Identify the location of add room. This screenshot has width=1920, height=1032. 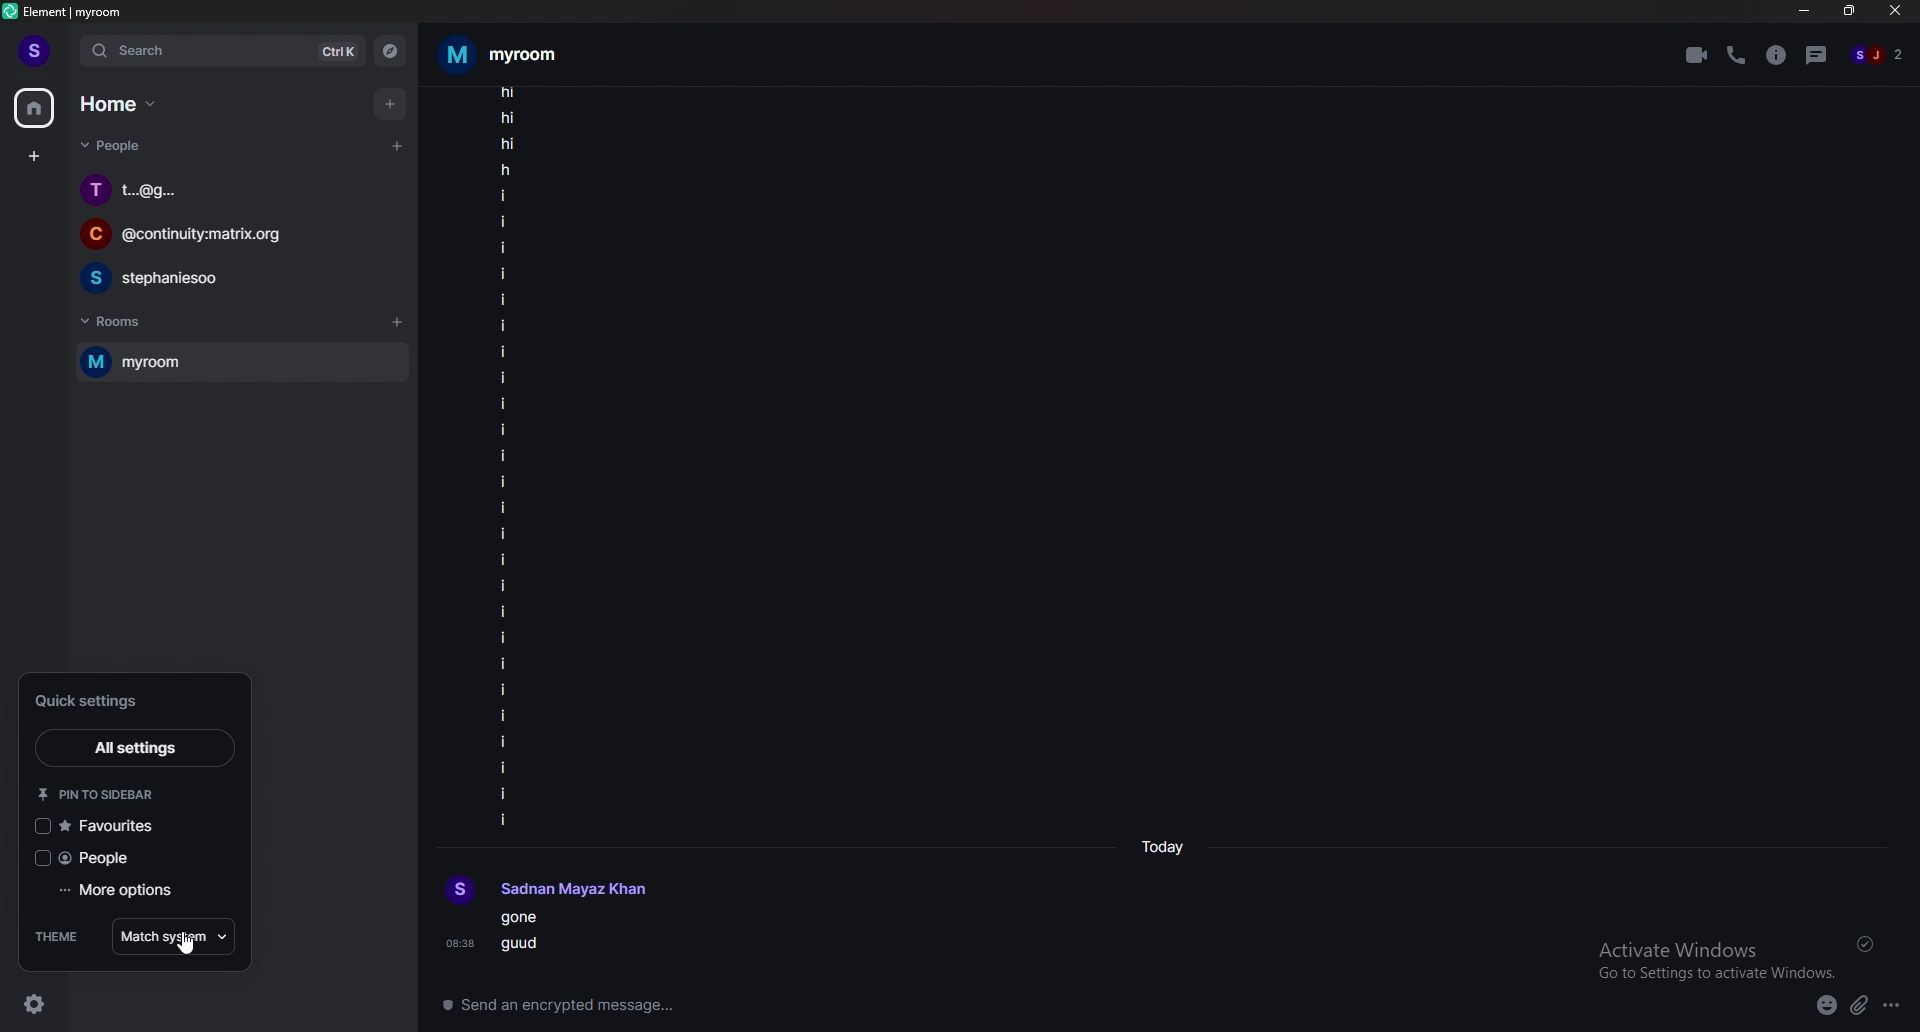
(397, 322).